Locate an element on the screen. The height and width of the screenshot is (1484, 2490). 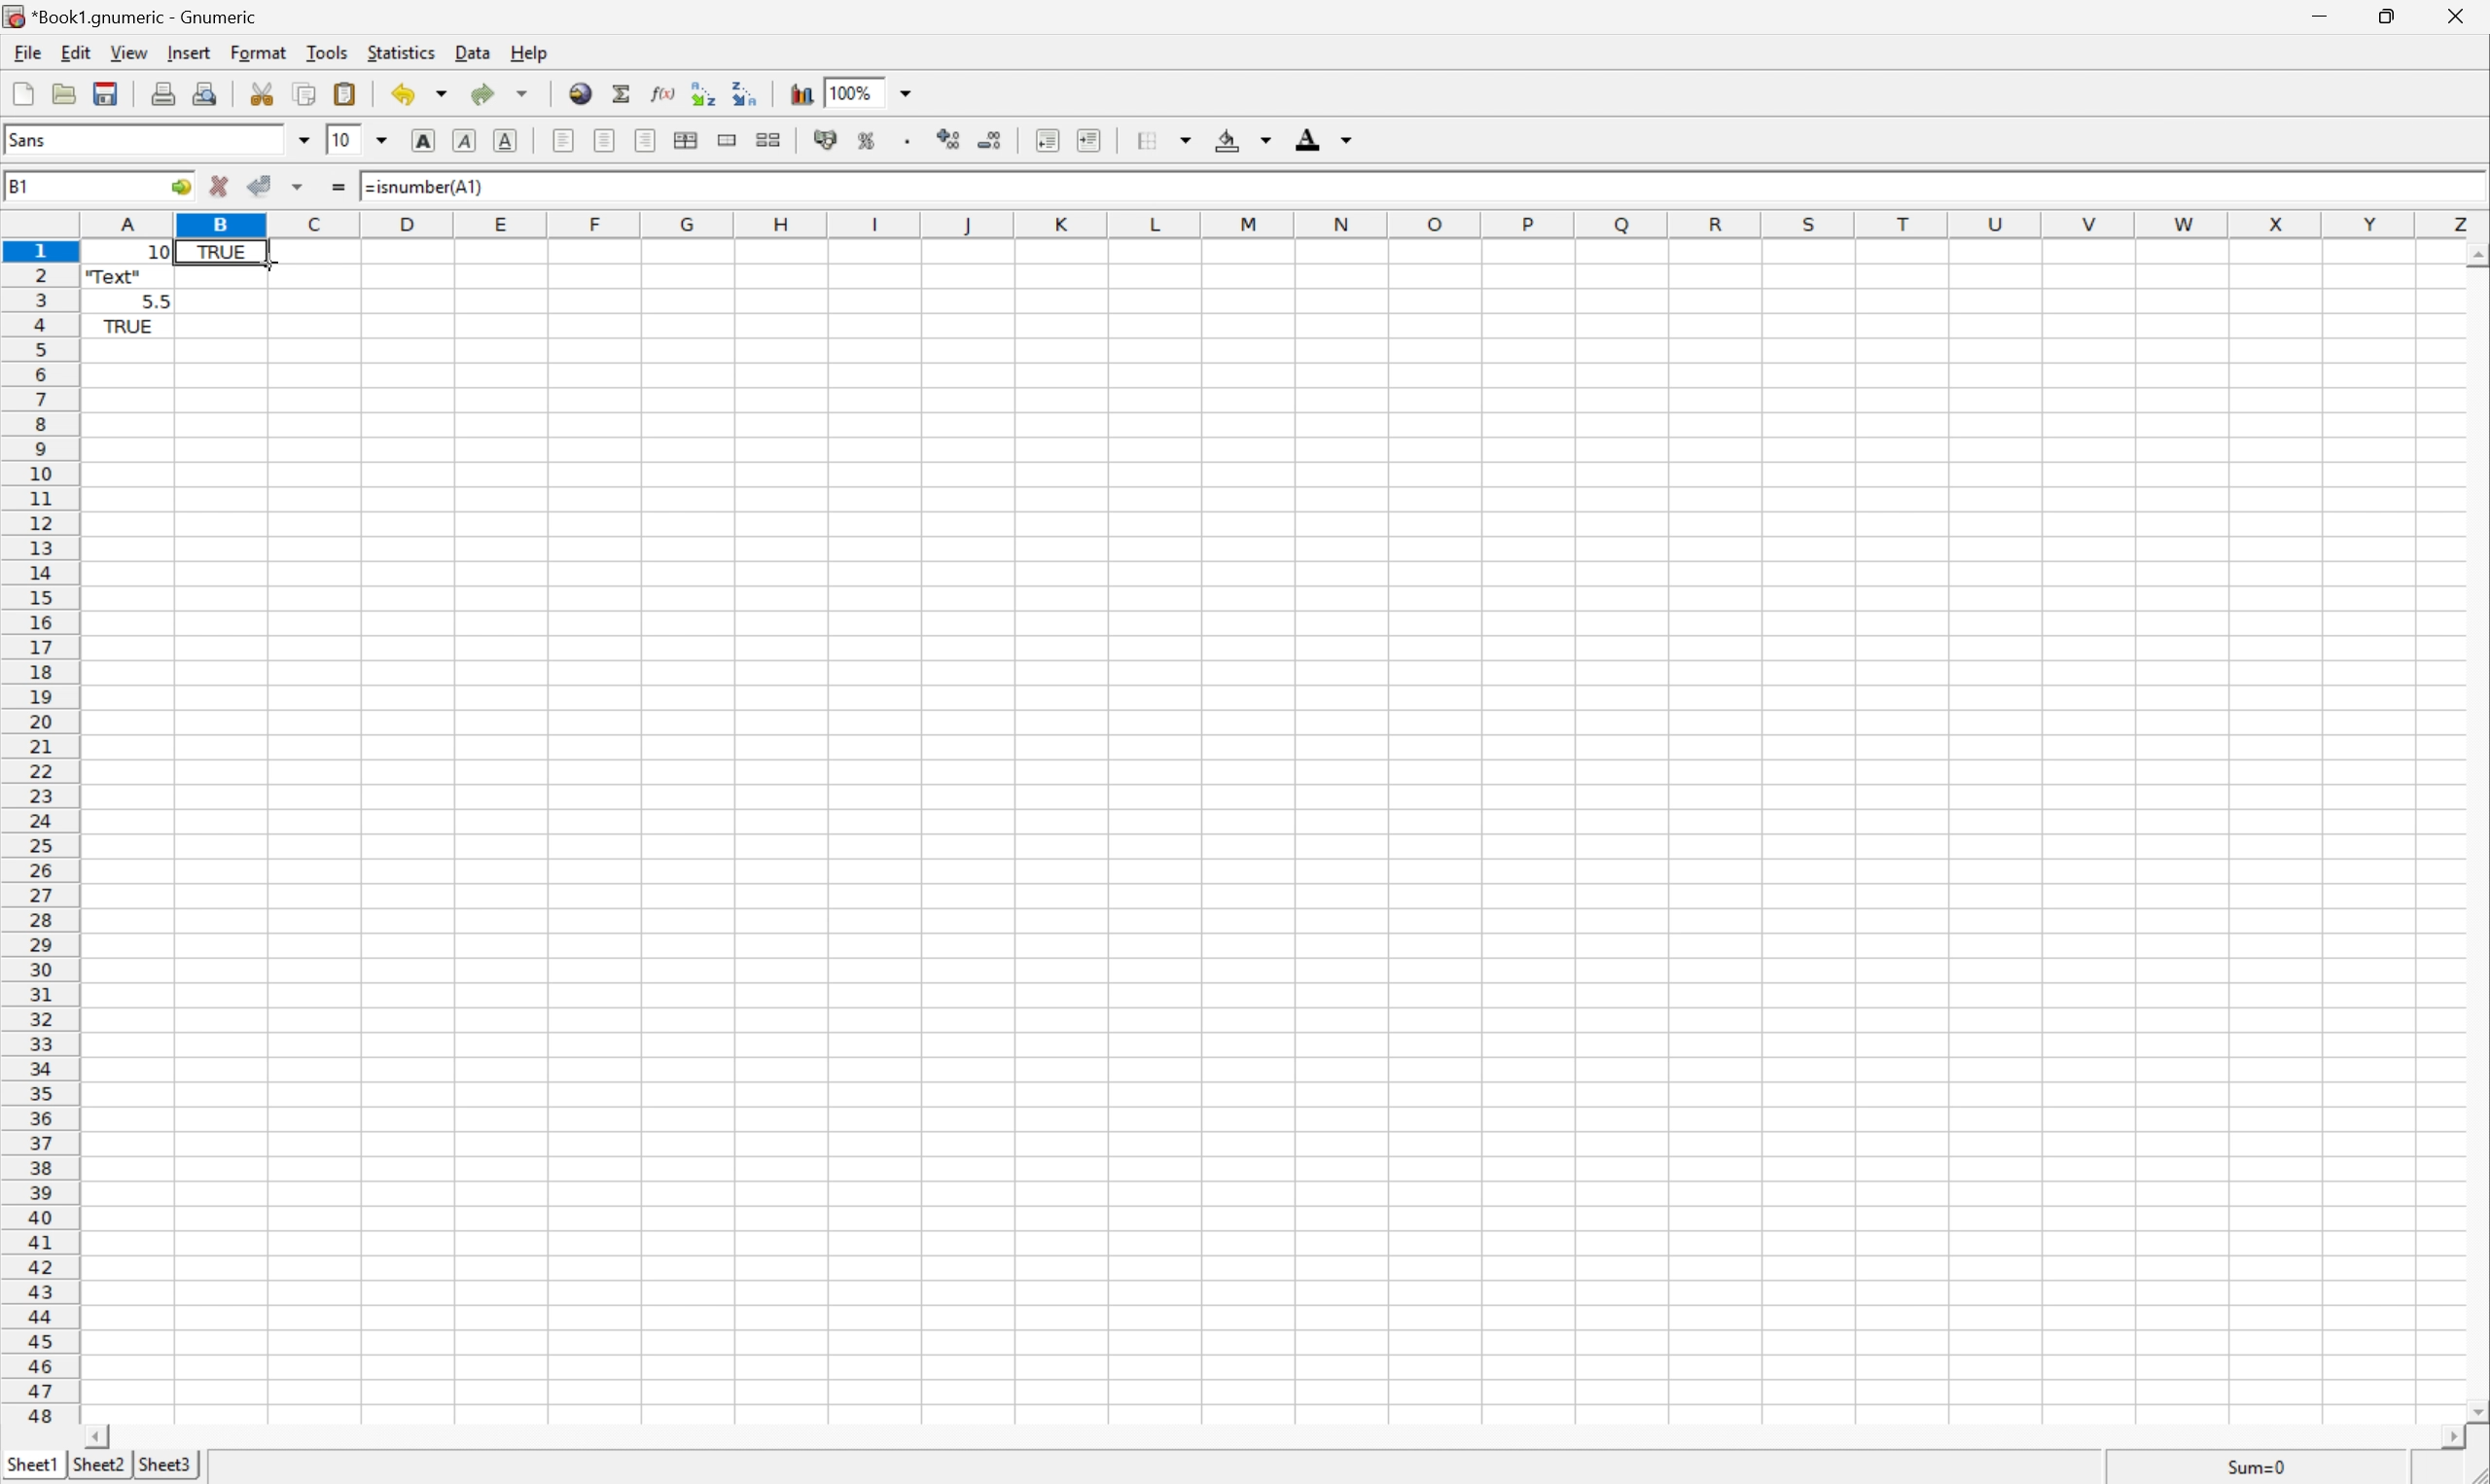
Open a file is located at coordinates (69, 95).